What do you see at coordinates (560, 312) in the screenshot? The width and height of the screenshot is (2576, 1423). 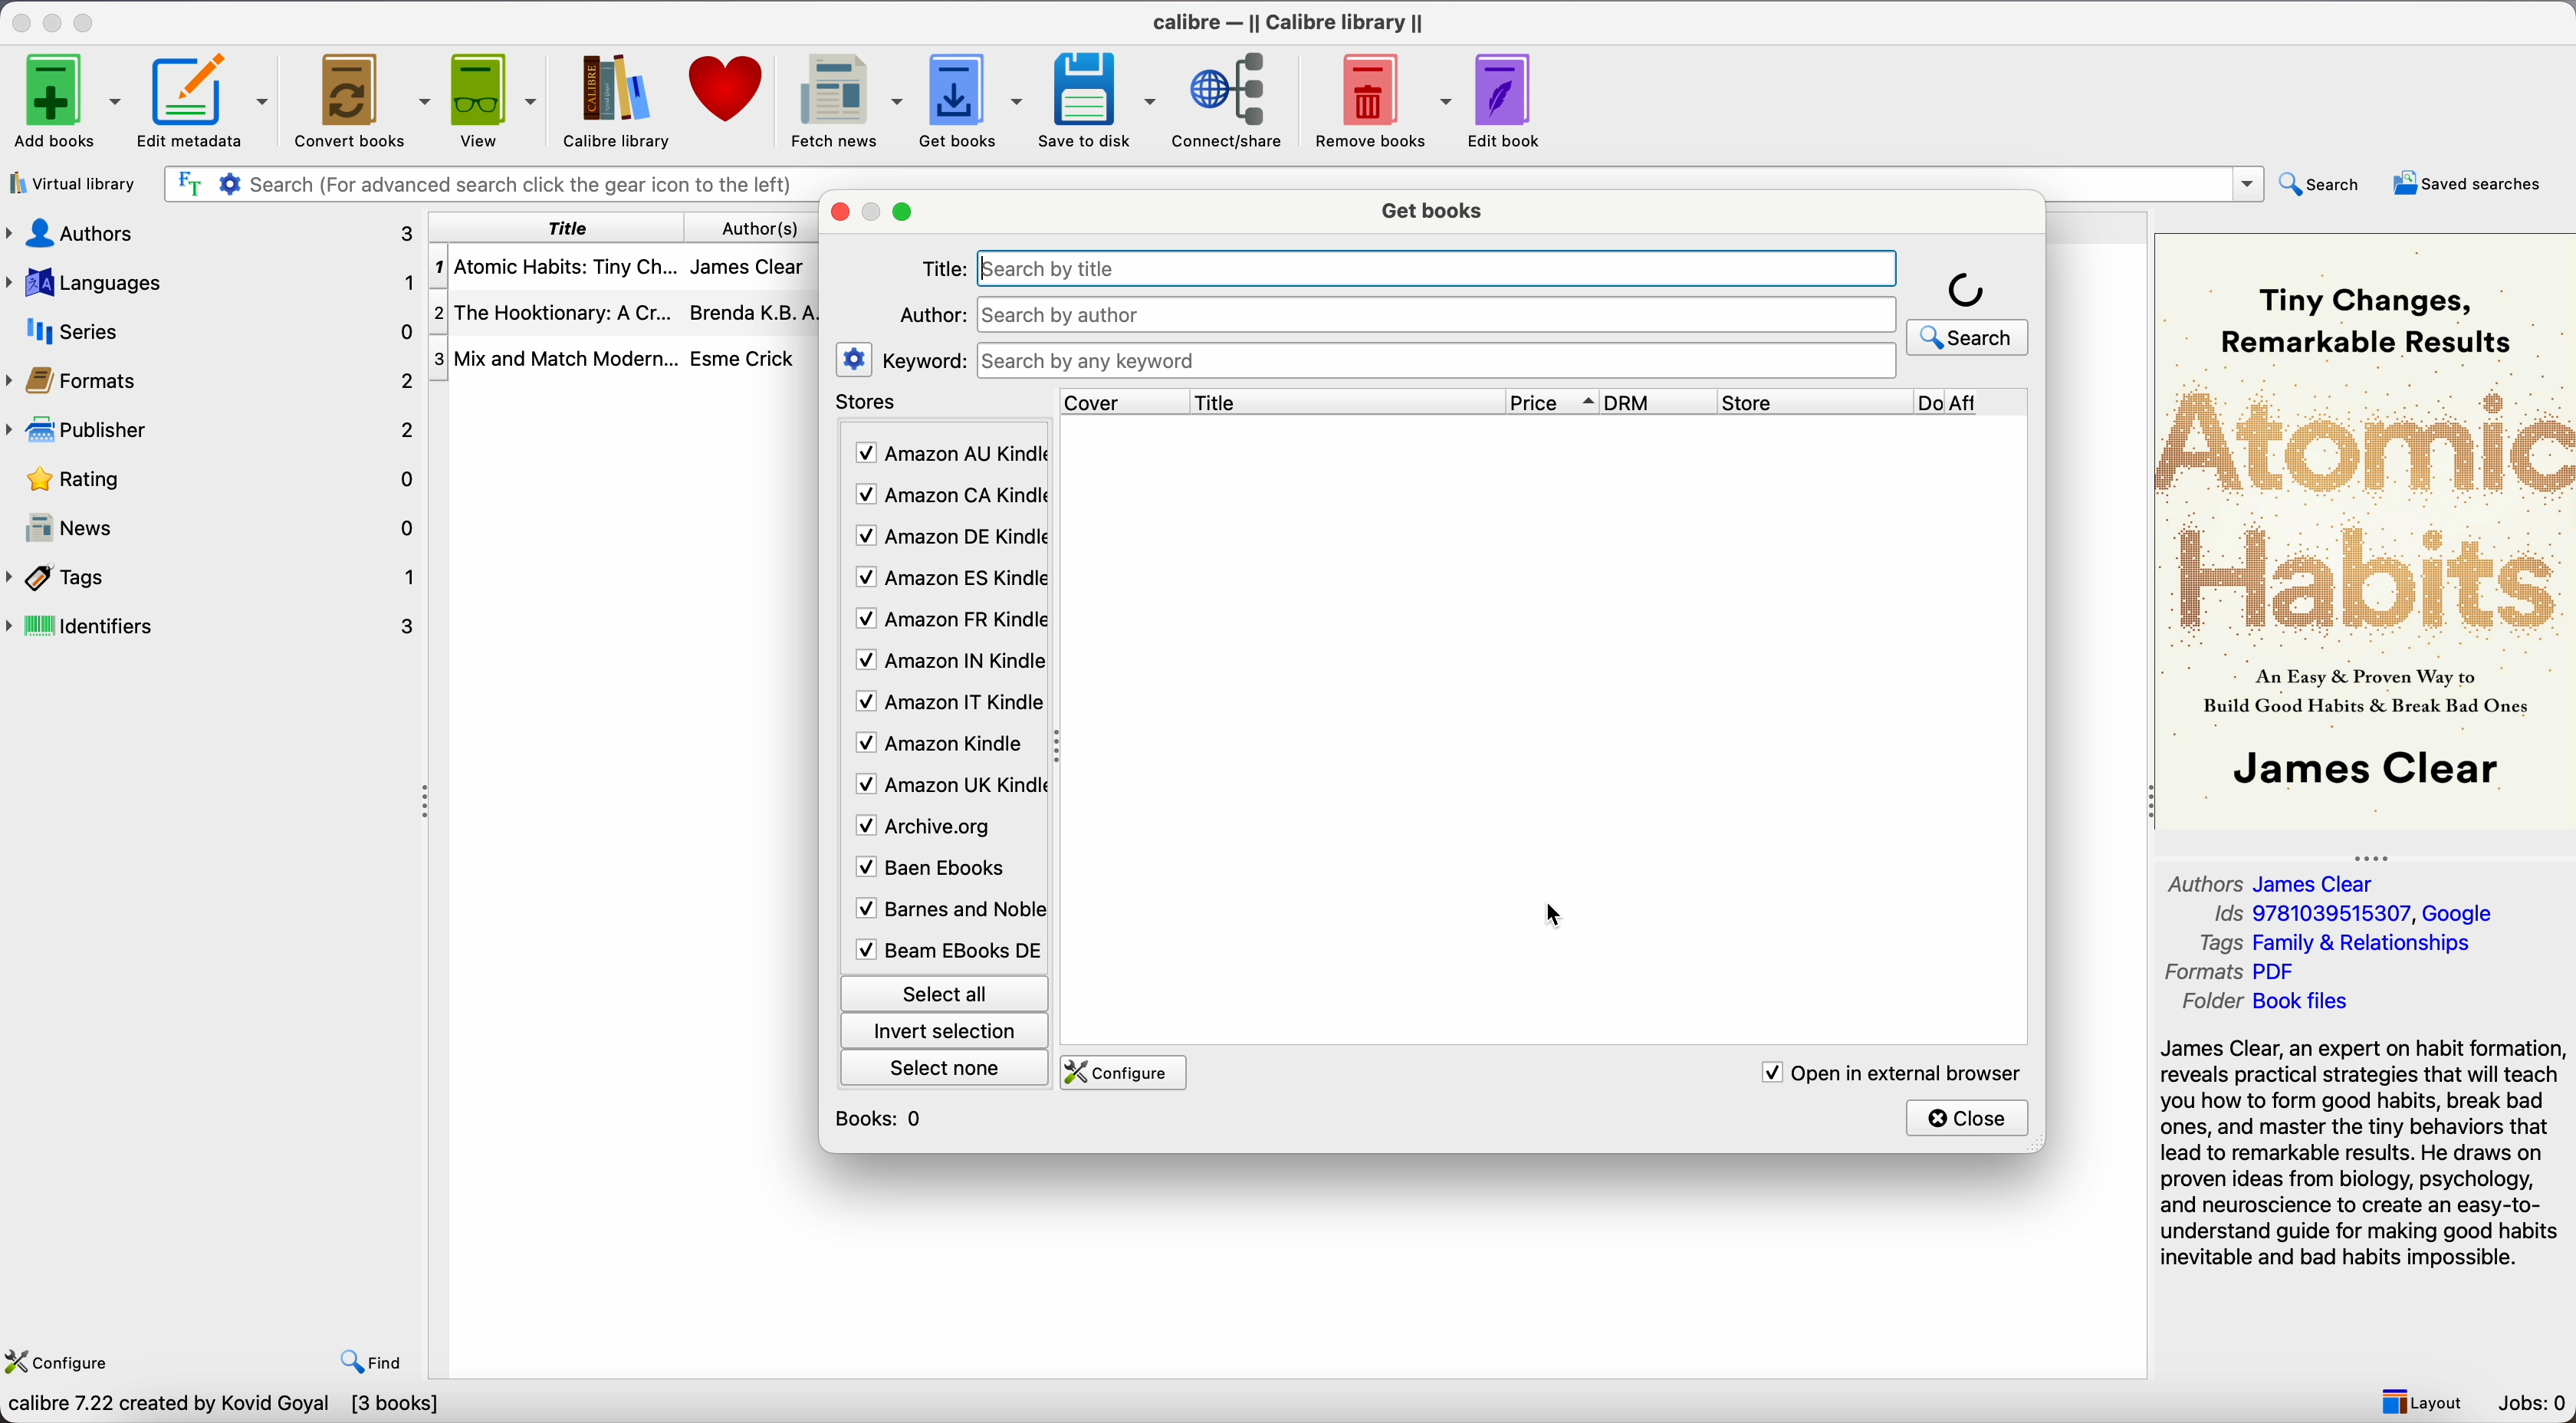 I see `The Hooktionary: A Cr...` at bounding box center [560, 312].